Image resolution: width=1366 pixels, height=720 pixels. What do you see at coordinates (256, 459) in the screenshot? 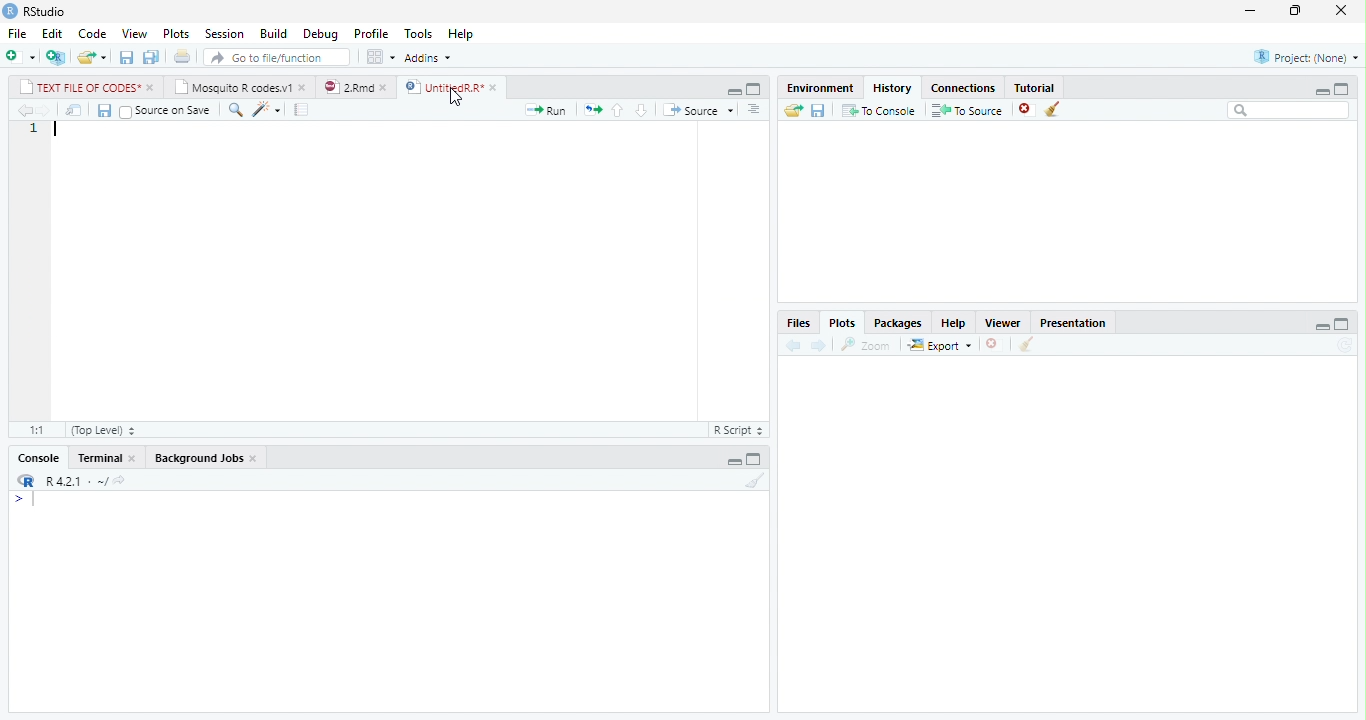
I see `close` at bounding box center [256, 459].